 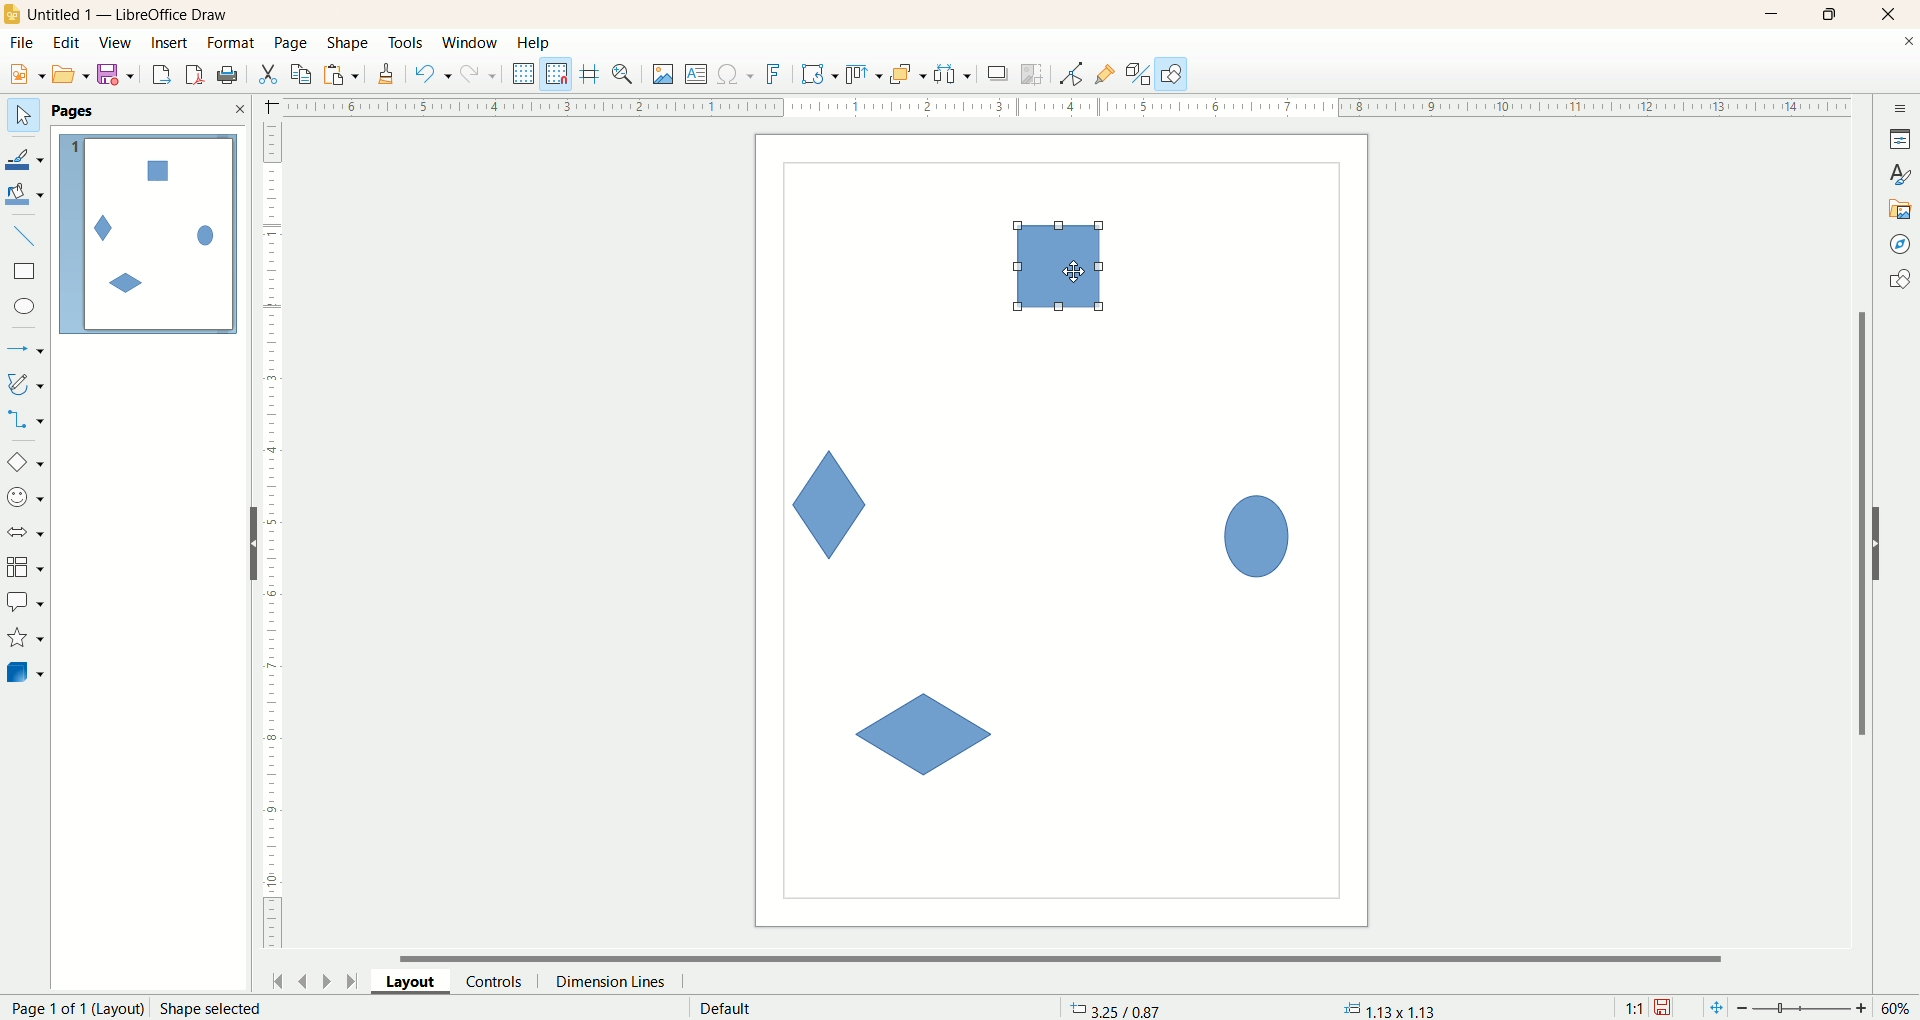 I want to click on coordinates, so click(x=1118, y=1008).